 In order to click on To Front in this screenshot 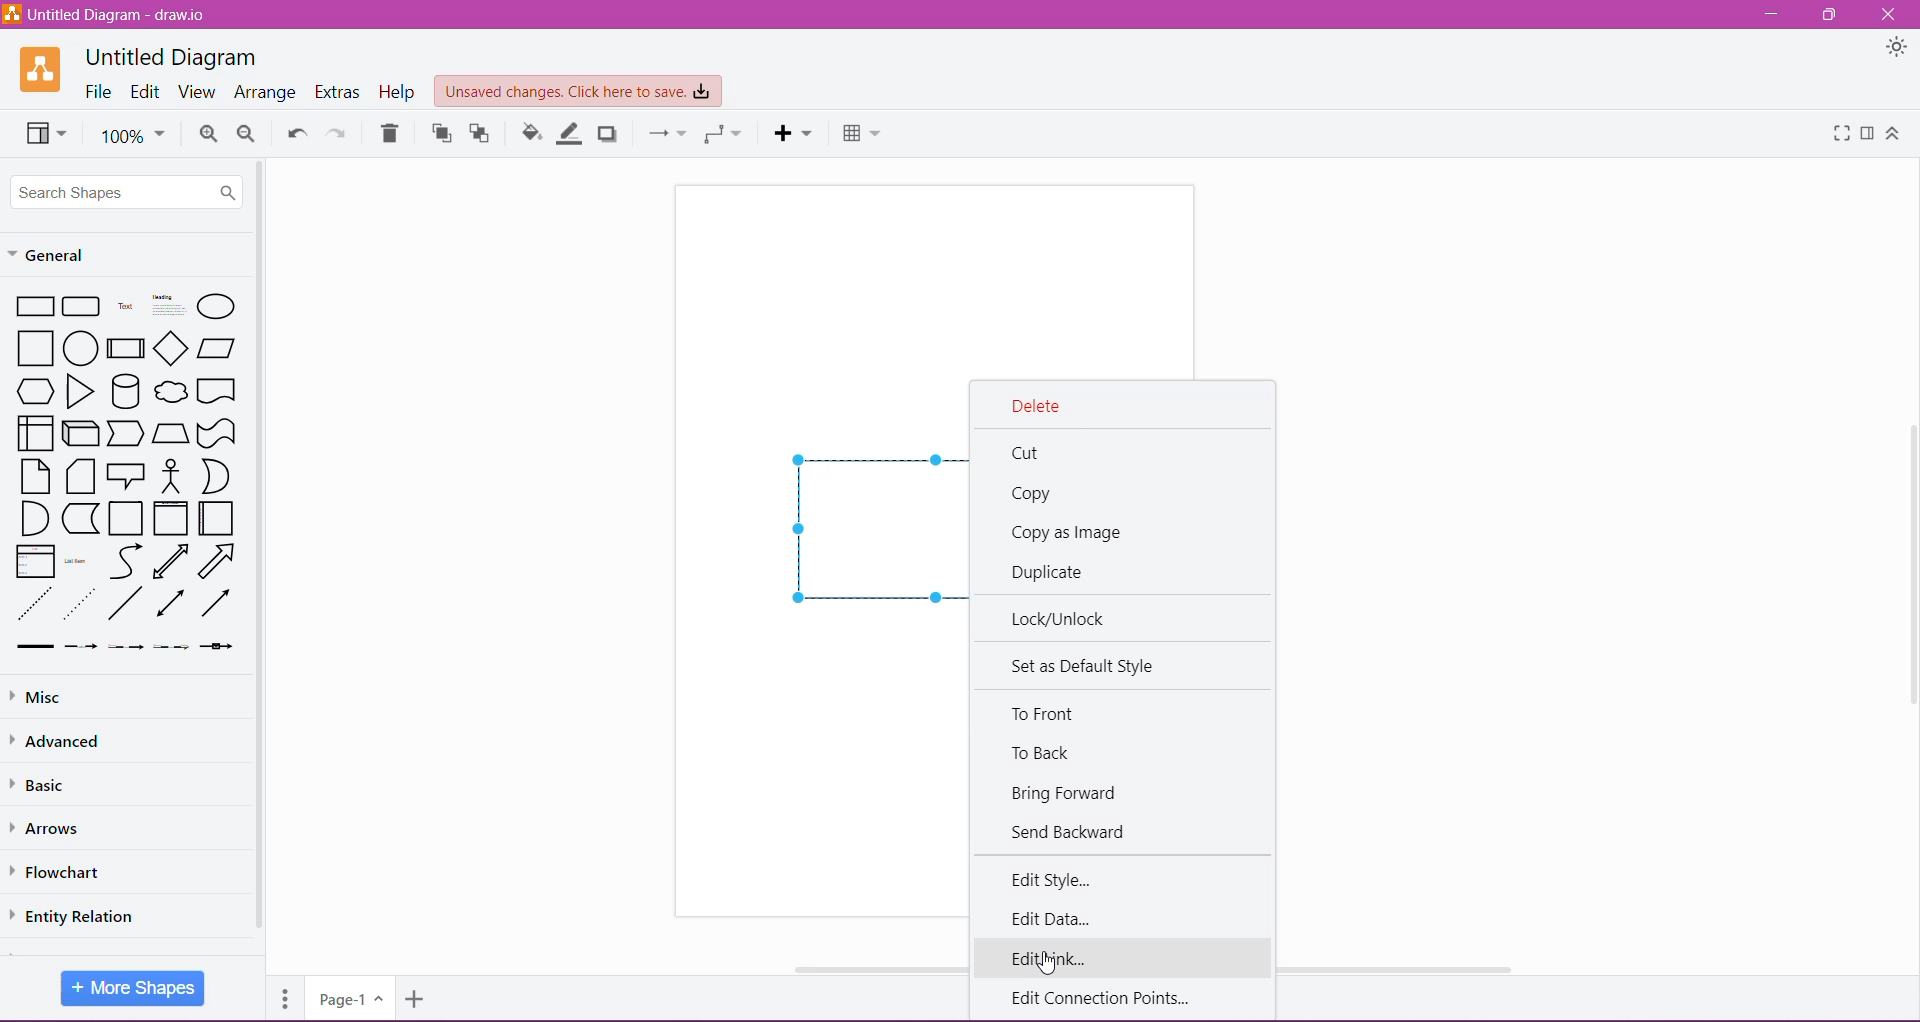, I will do `click(1047, 712)`.